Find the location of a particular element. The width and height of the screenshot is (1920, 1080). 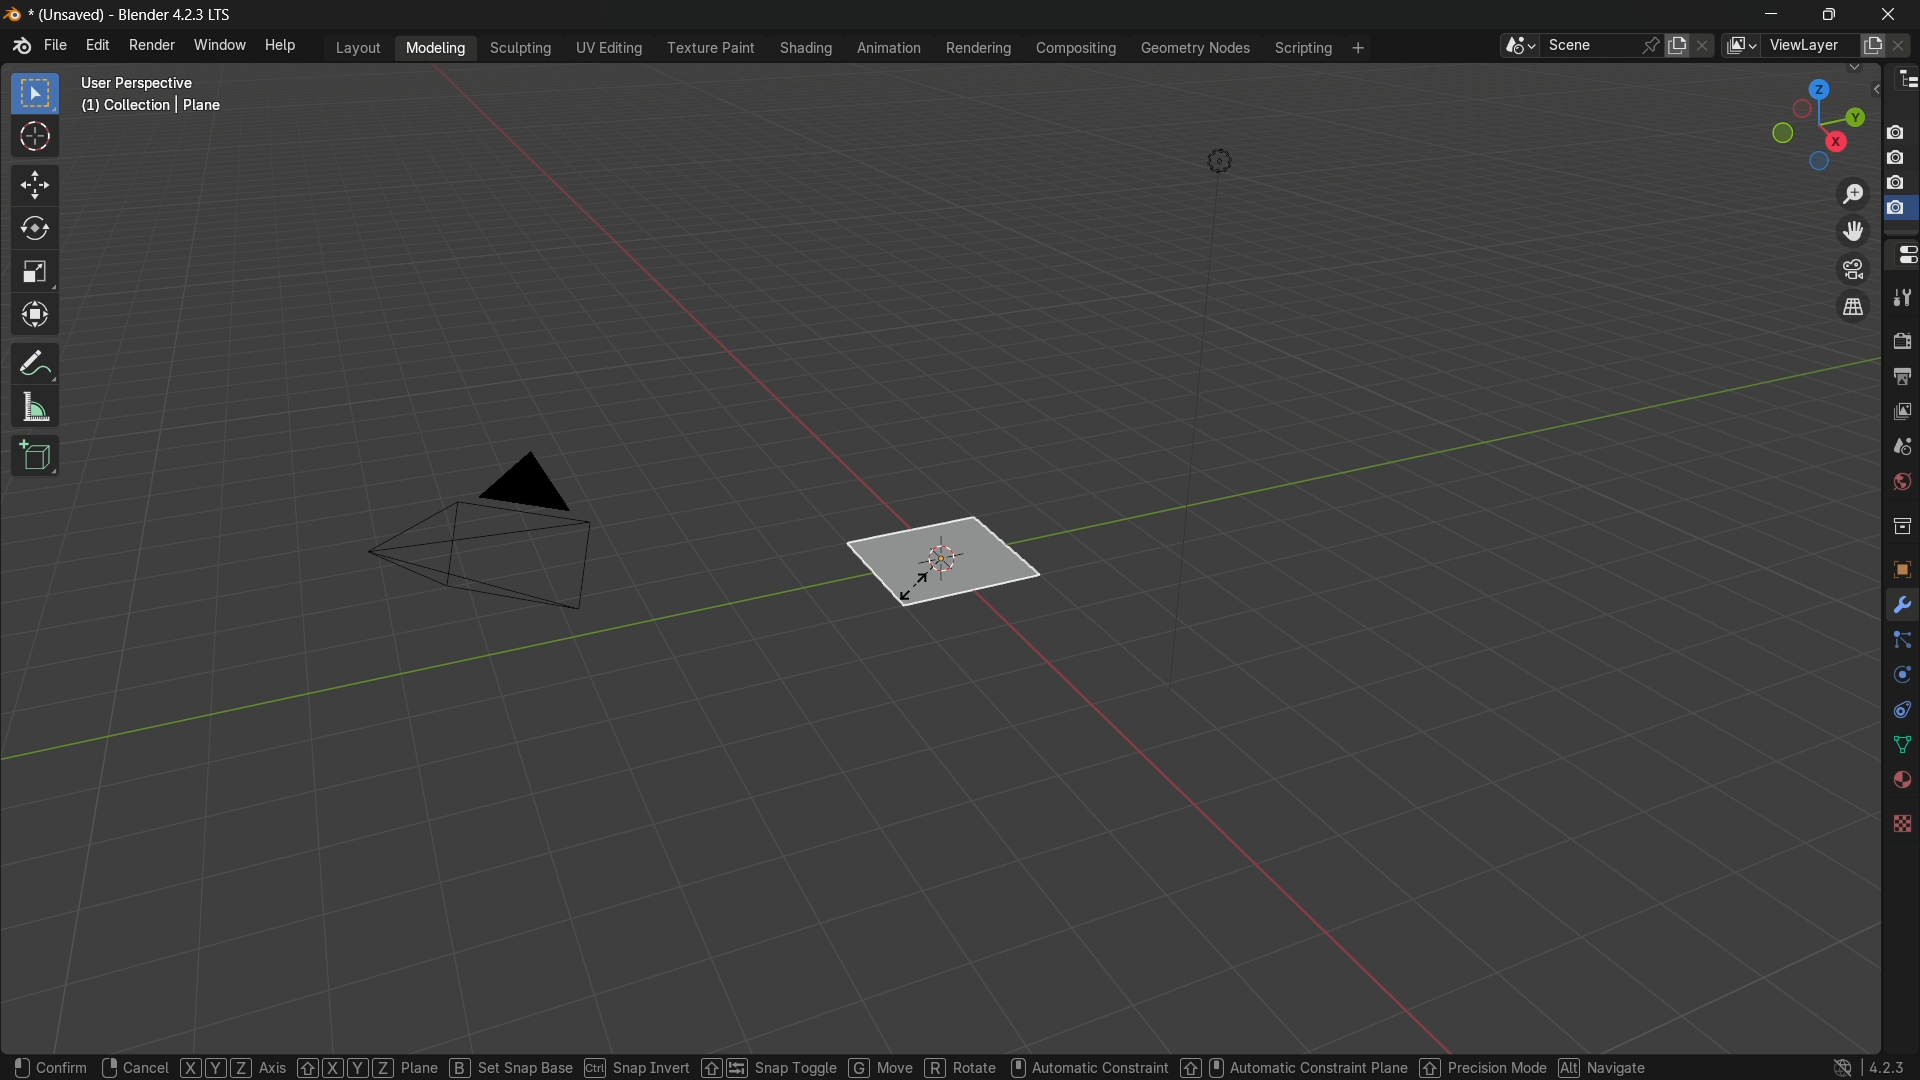

measure is located at coordinates (37, 411).